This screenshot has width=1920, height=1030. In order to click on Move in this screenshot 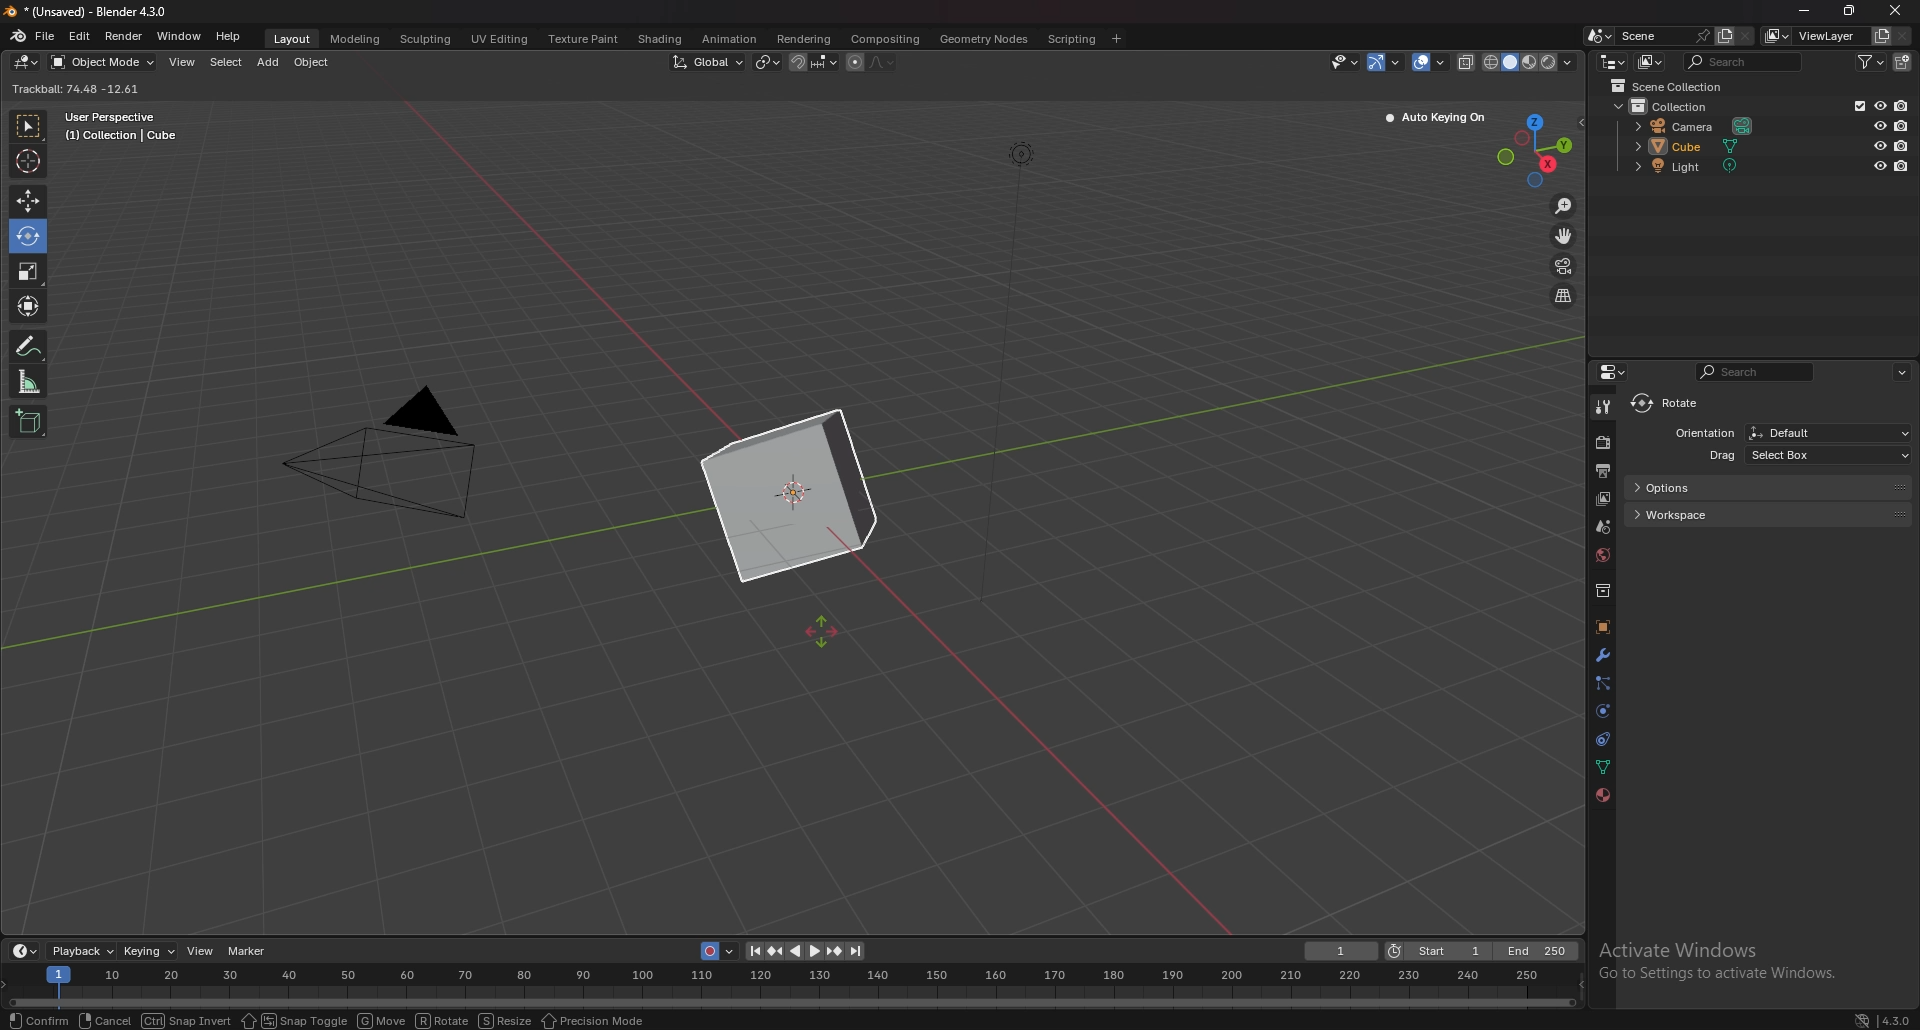, I will do `click(380, 1020)`.